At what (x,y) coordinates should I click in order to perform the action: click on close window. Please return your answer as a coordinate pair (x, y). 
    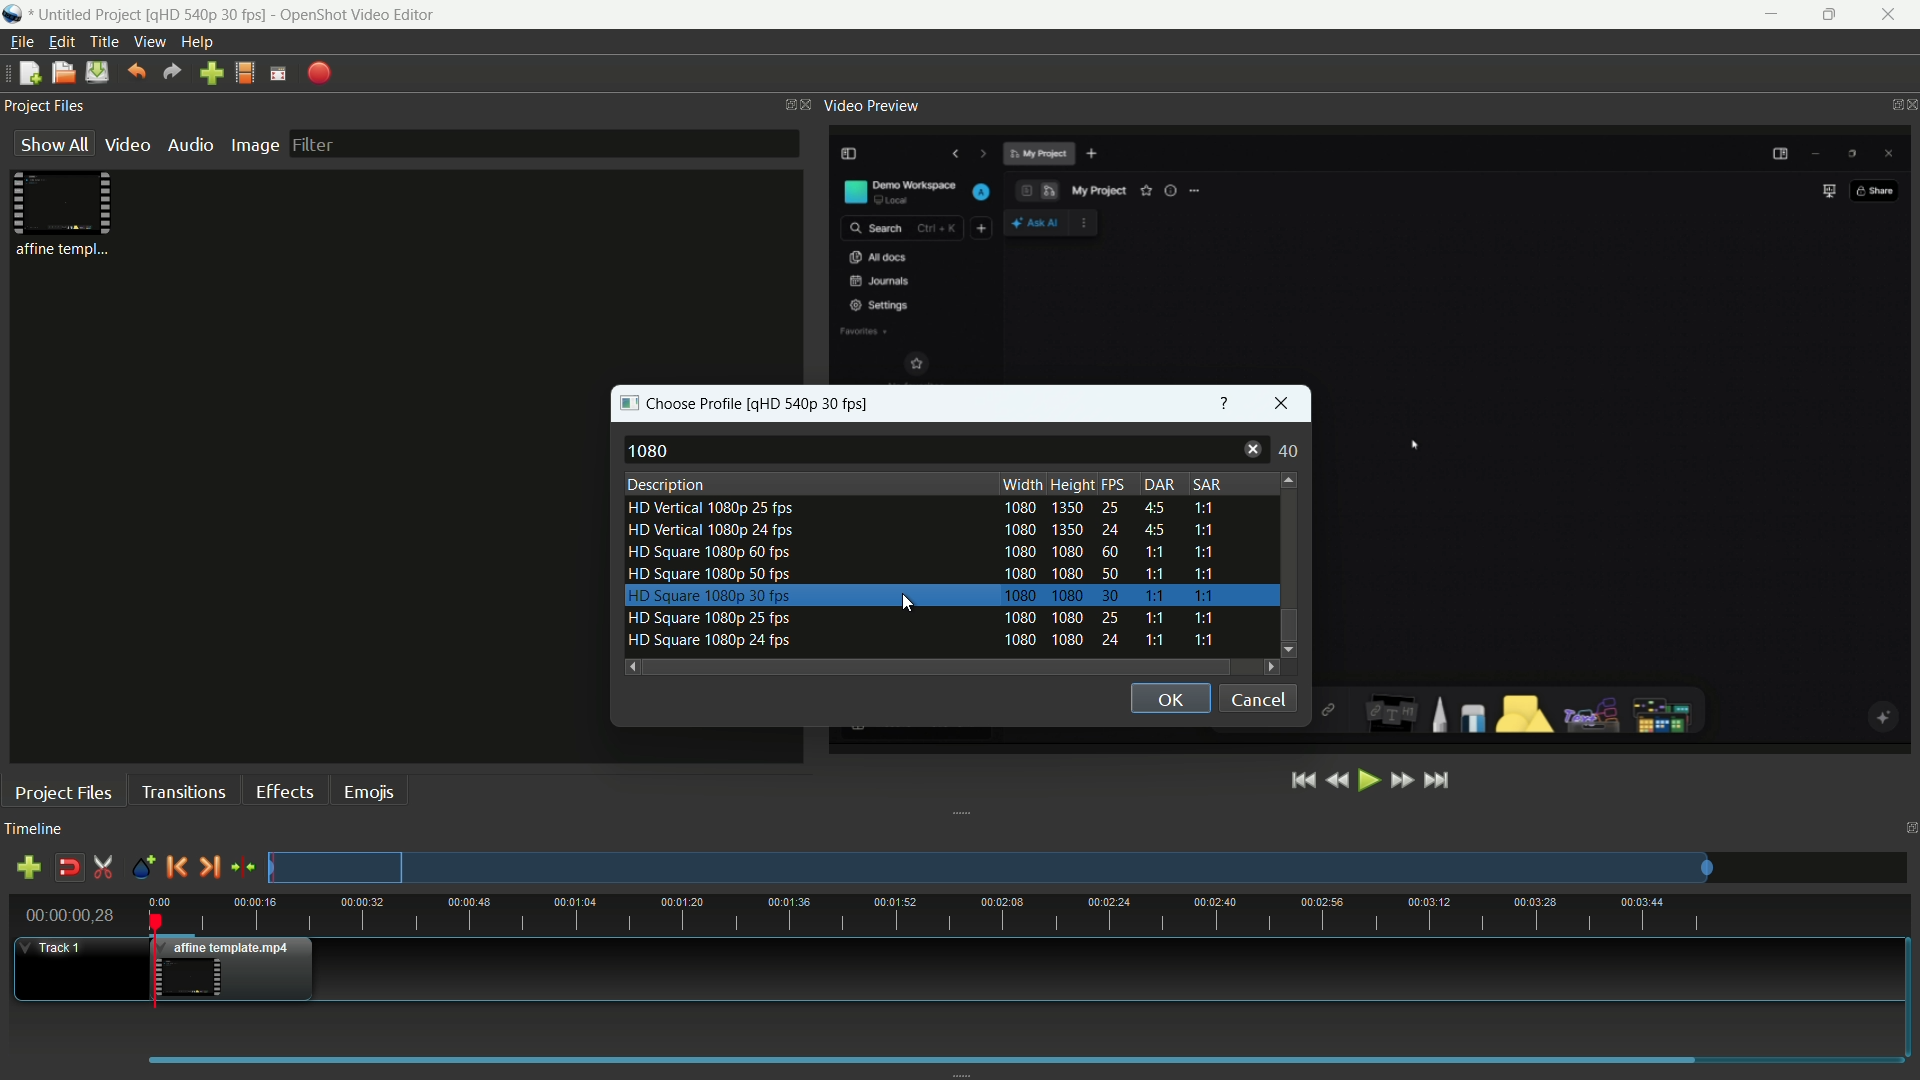
    Looking at the image, I should click on (1282, 403).